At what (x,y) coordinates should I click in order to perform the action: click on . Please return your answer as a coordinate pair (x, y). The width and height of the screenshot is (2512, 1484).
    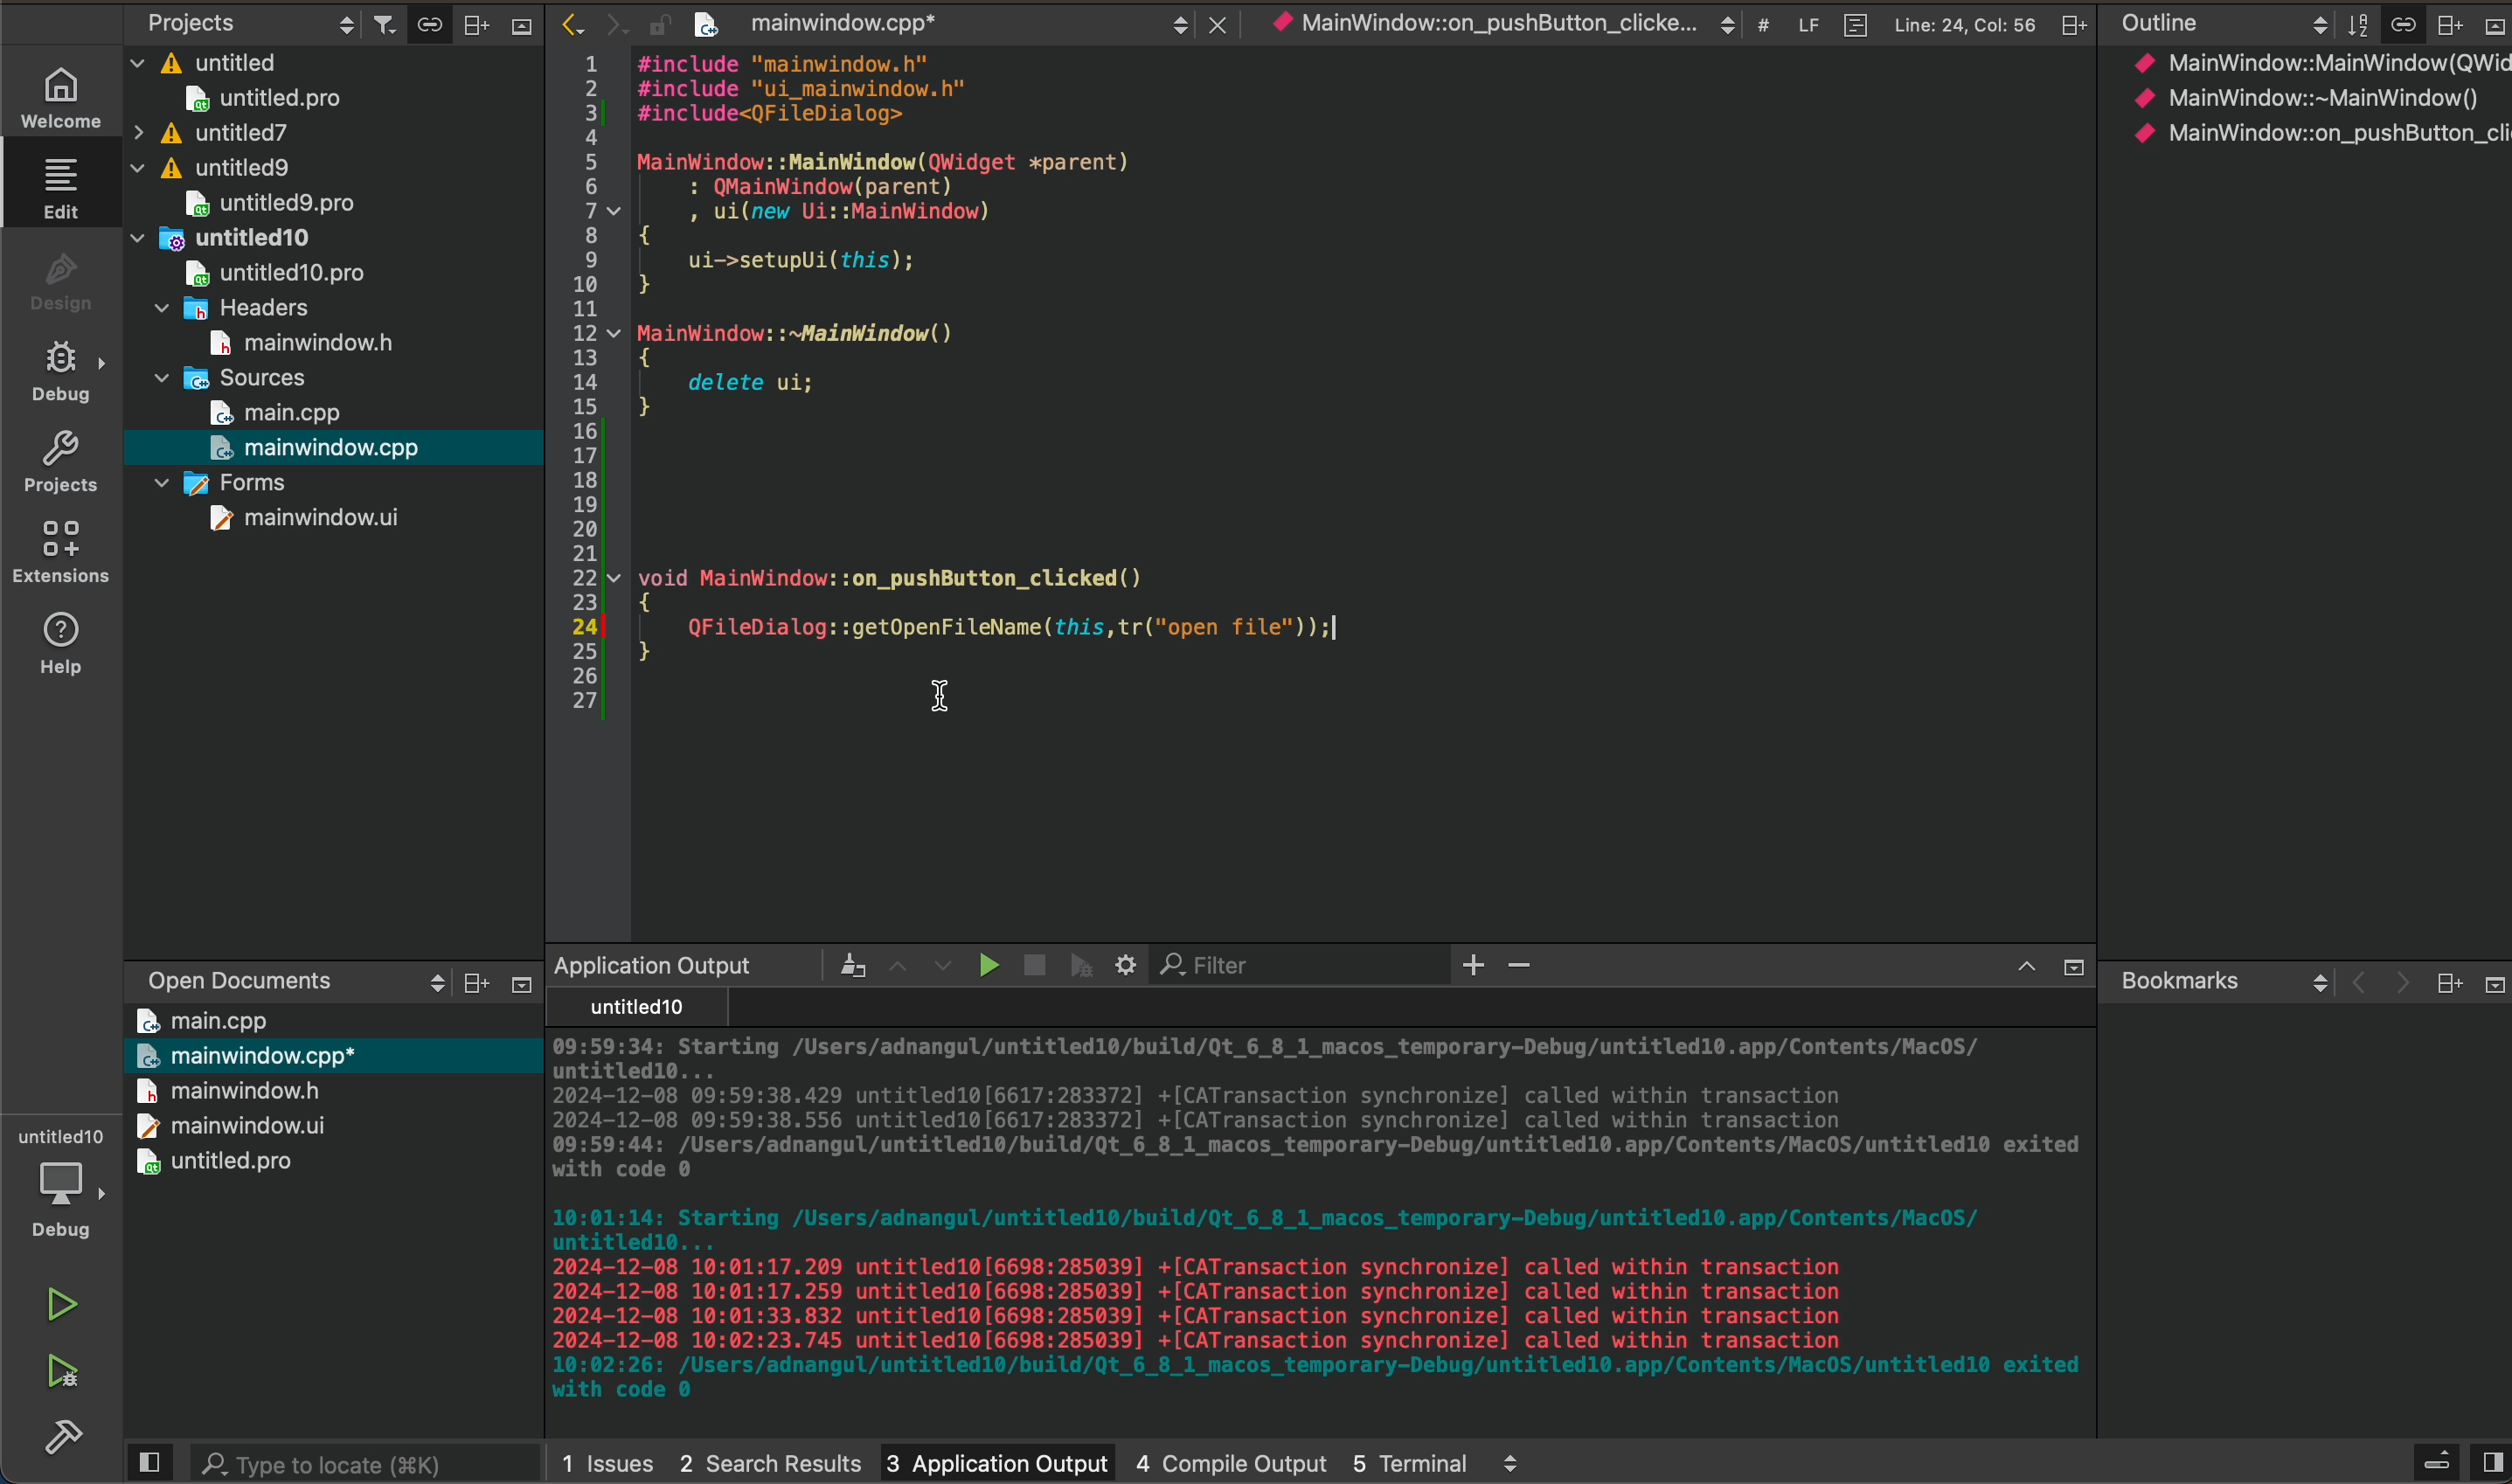
    Looking at the image, I should click on (837, 964).